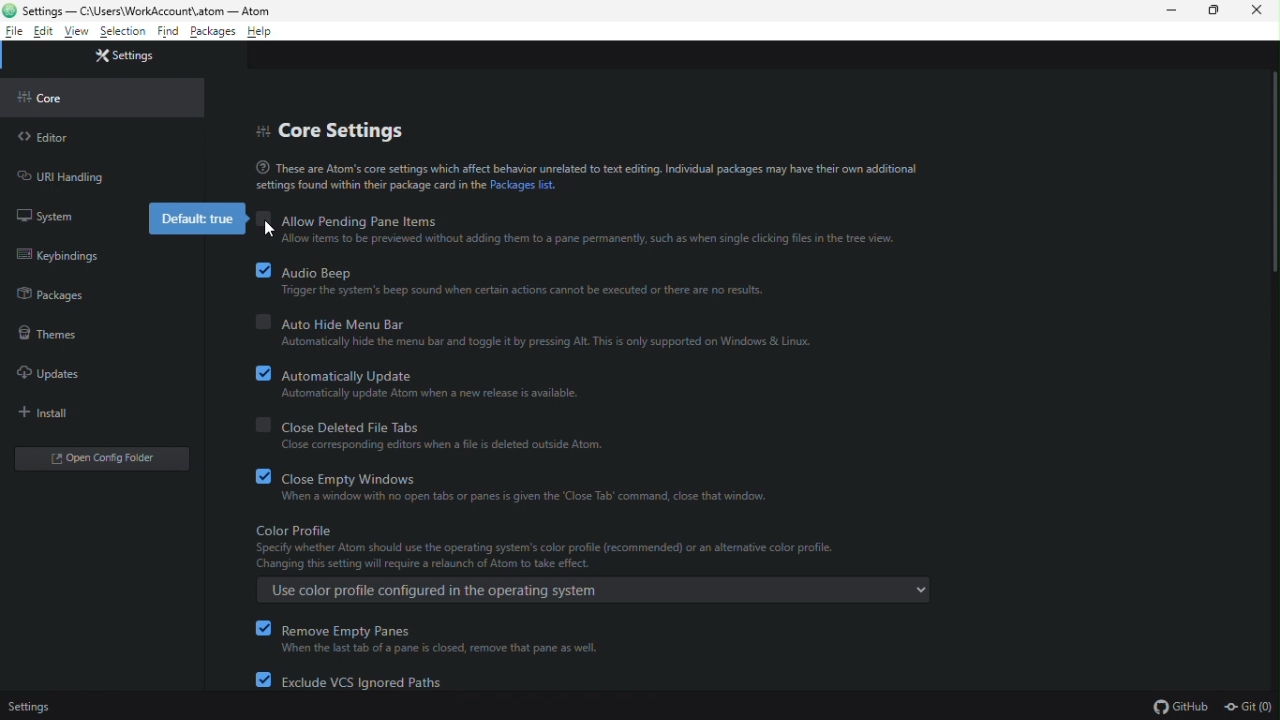 The height and width of the screenshot is (720, 1280). Describe the element at coordinates (48, 213) in the screenshot. I see `system` at that location.